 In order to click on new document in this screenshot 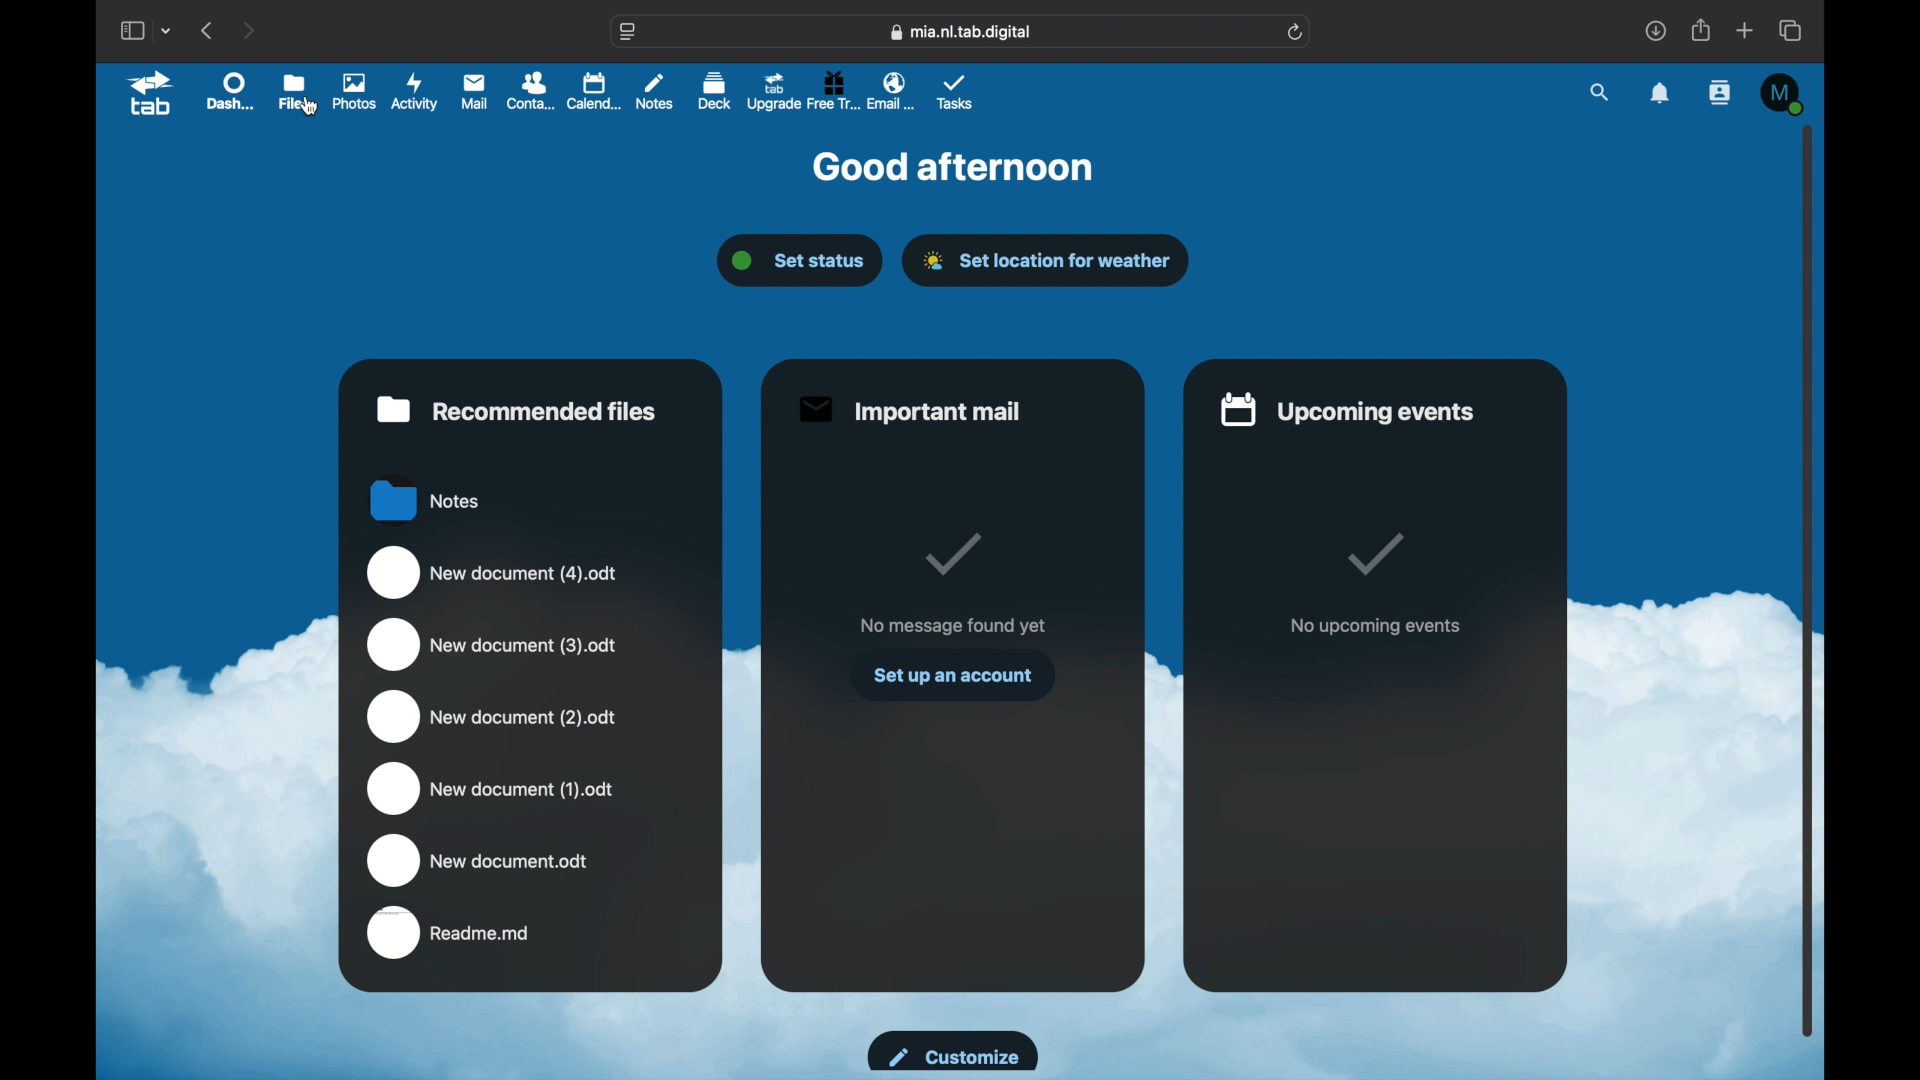, I will do `click(492, 573)`.